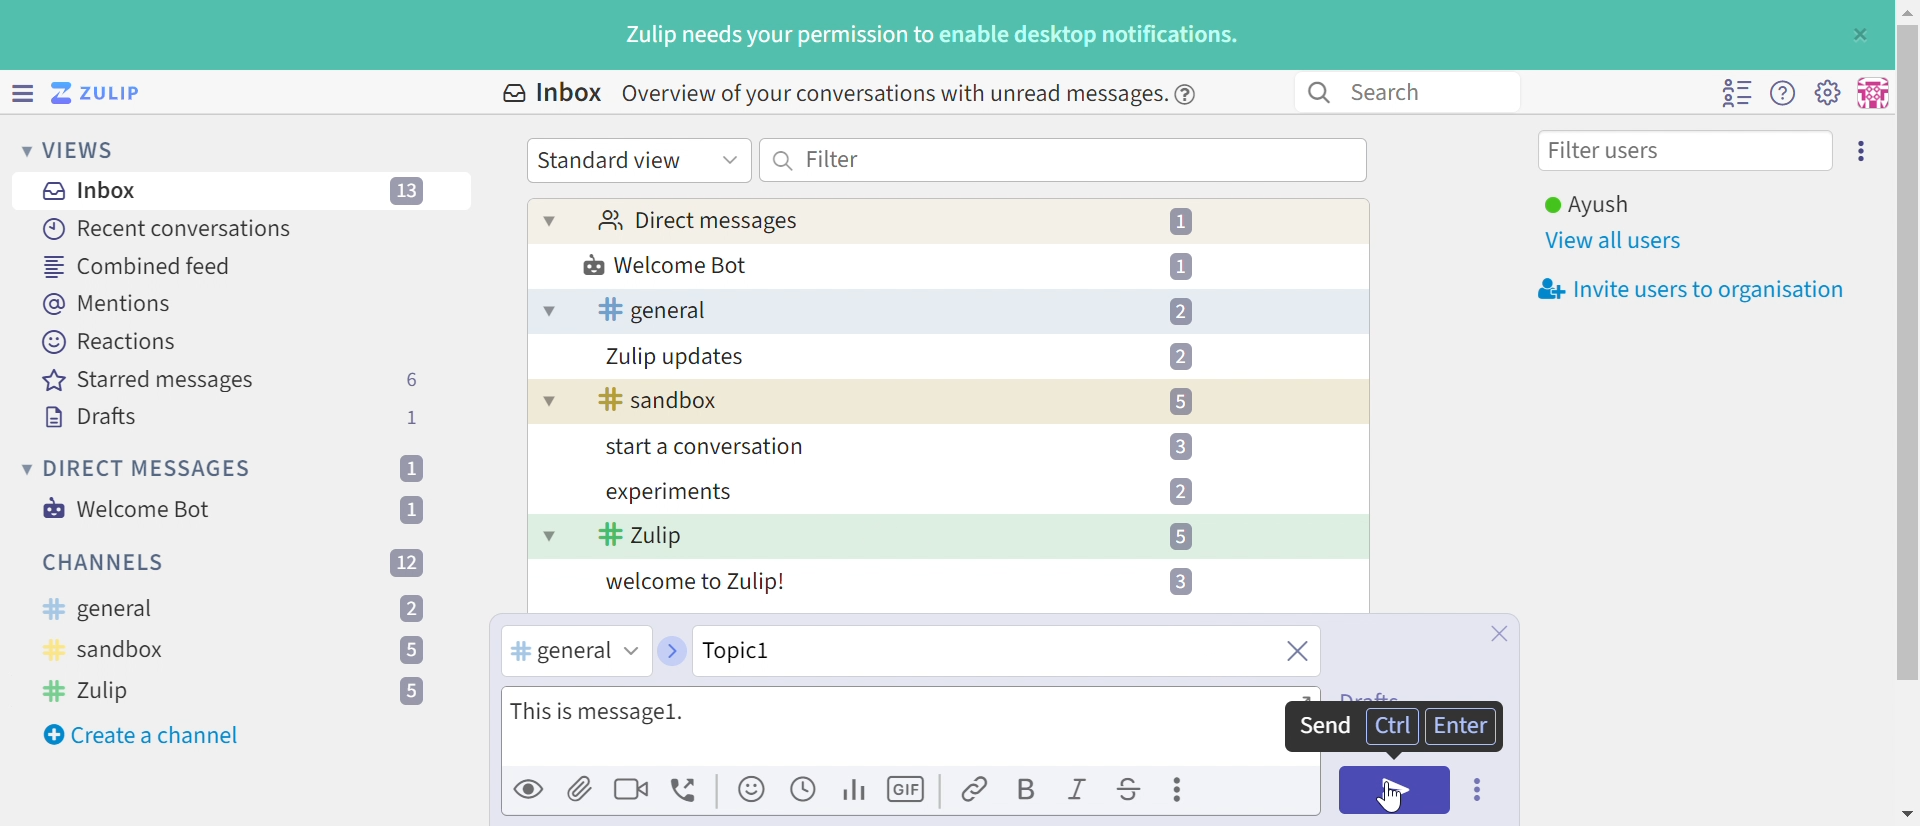  Describe the element at coordinates (410, 652) in the screenshot. I see `5` at that location.